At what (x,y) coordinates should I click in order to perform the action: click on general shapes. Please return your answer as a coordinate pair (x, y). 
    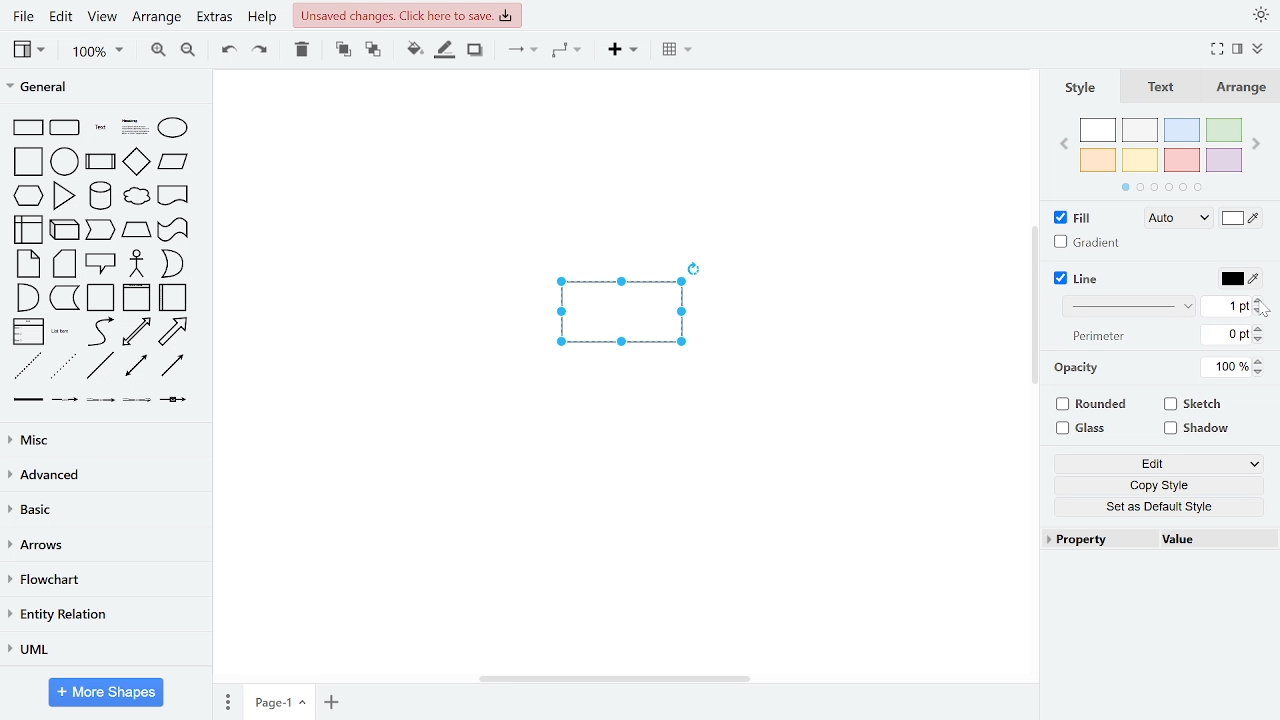
    Looking at the image, I should click on (131, 196).